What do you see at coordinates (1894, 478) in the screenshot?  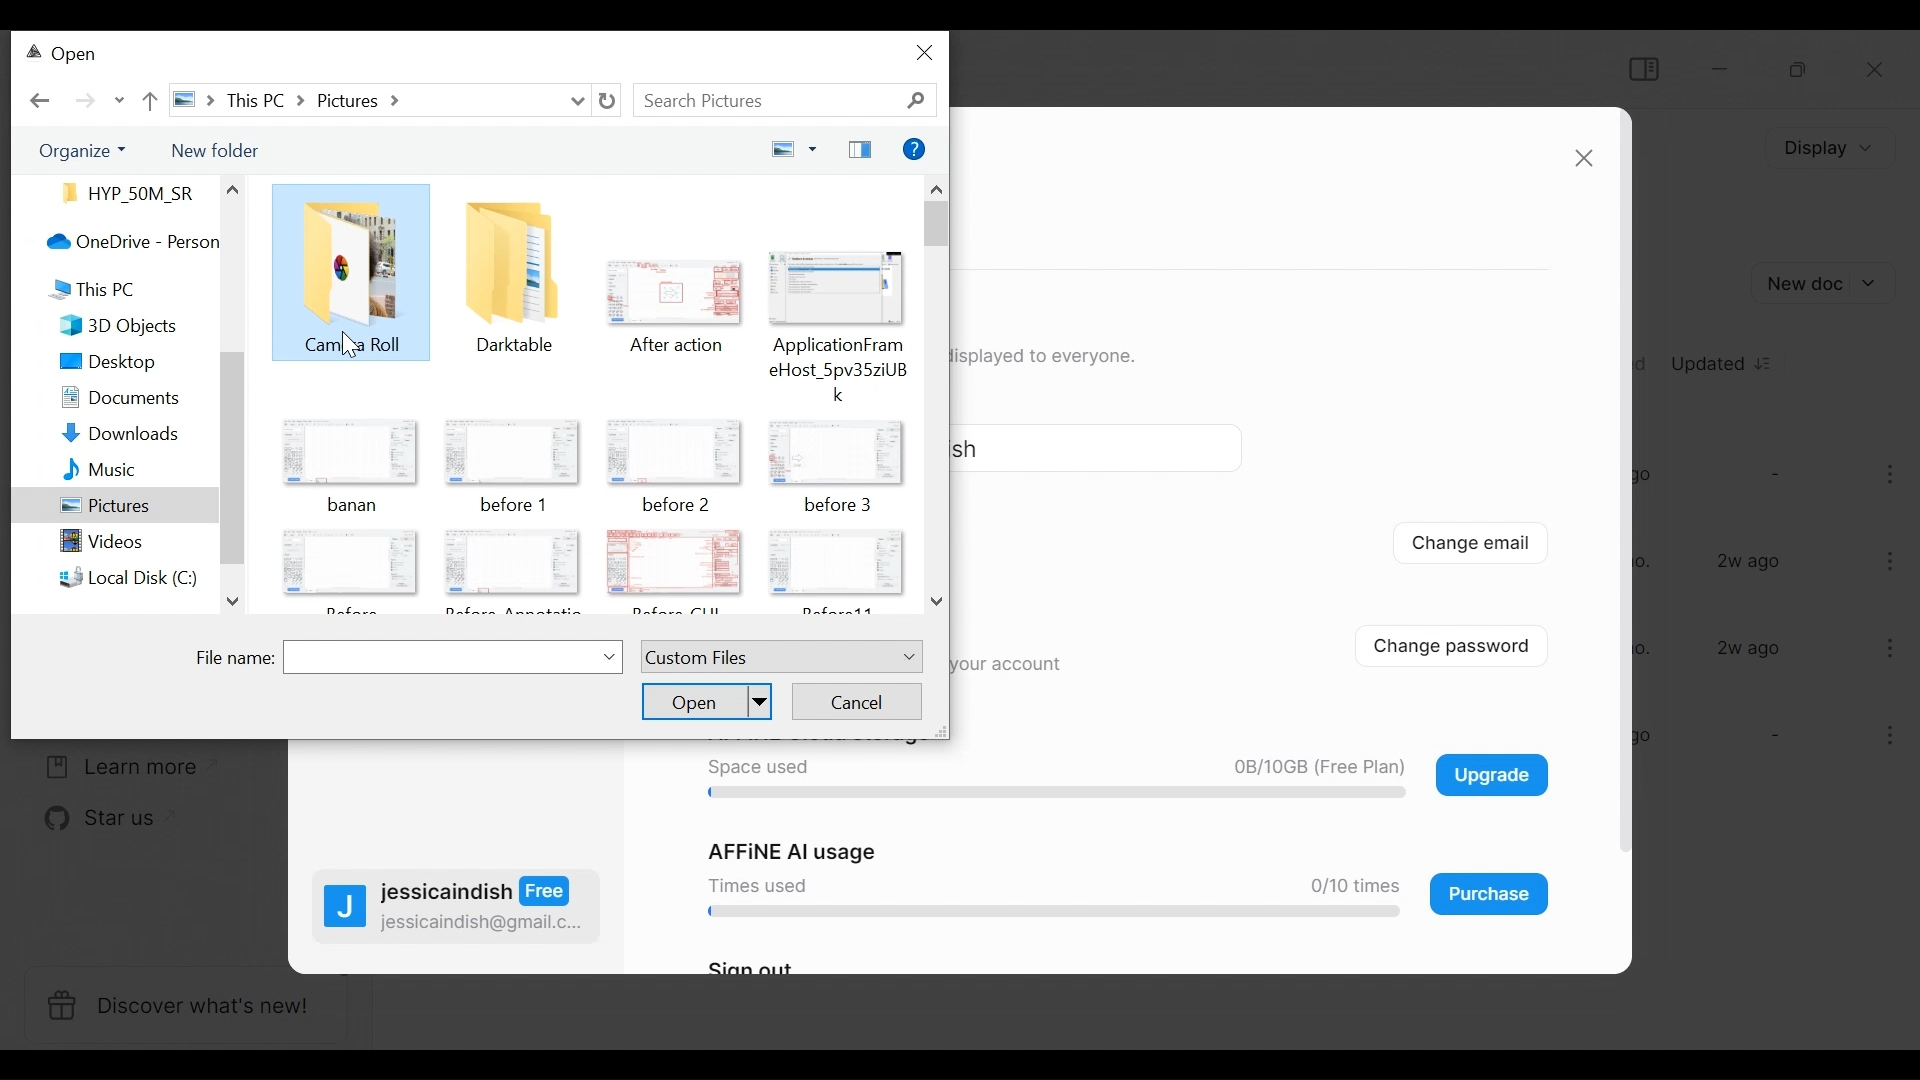 I see `more options` at bounding box center [1894, 478].